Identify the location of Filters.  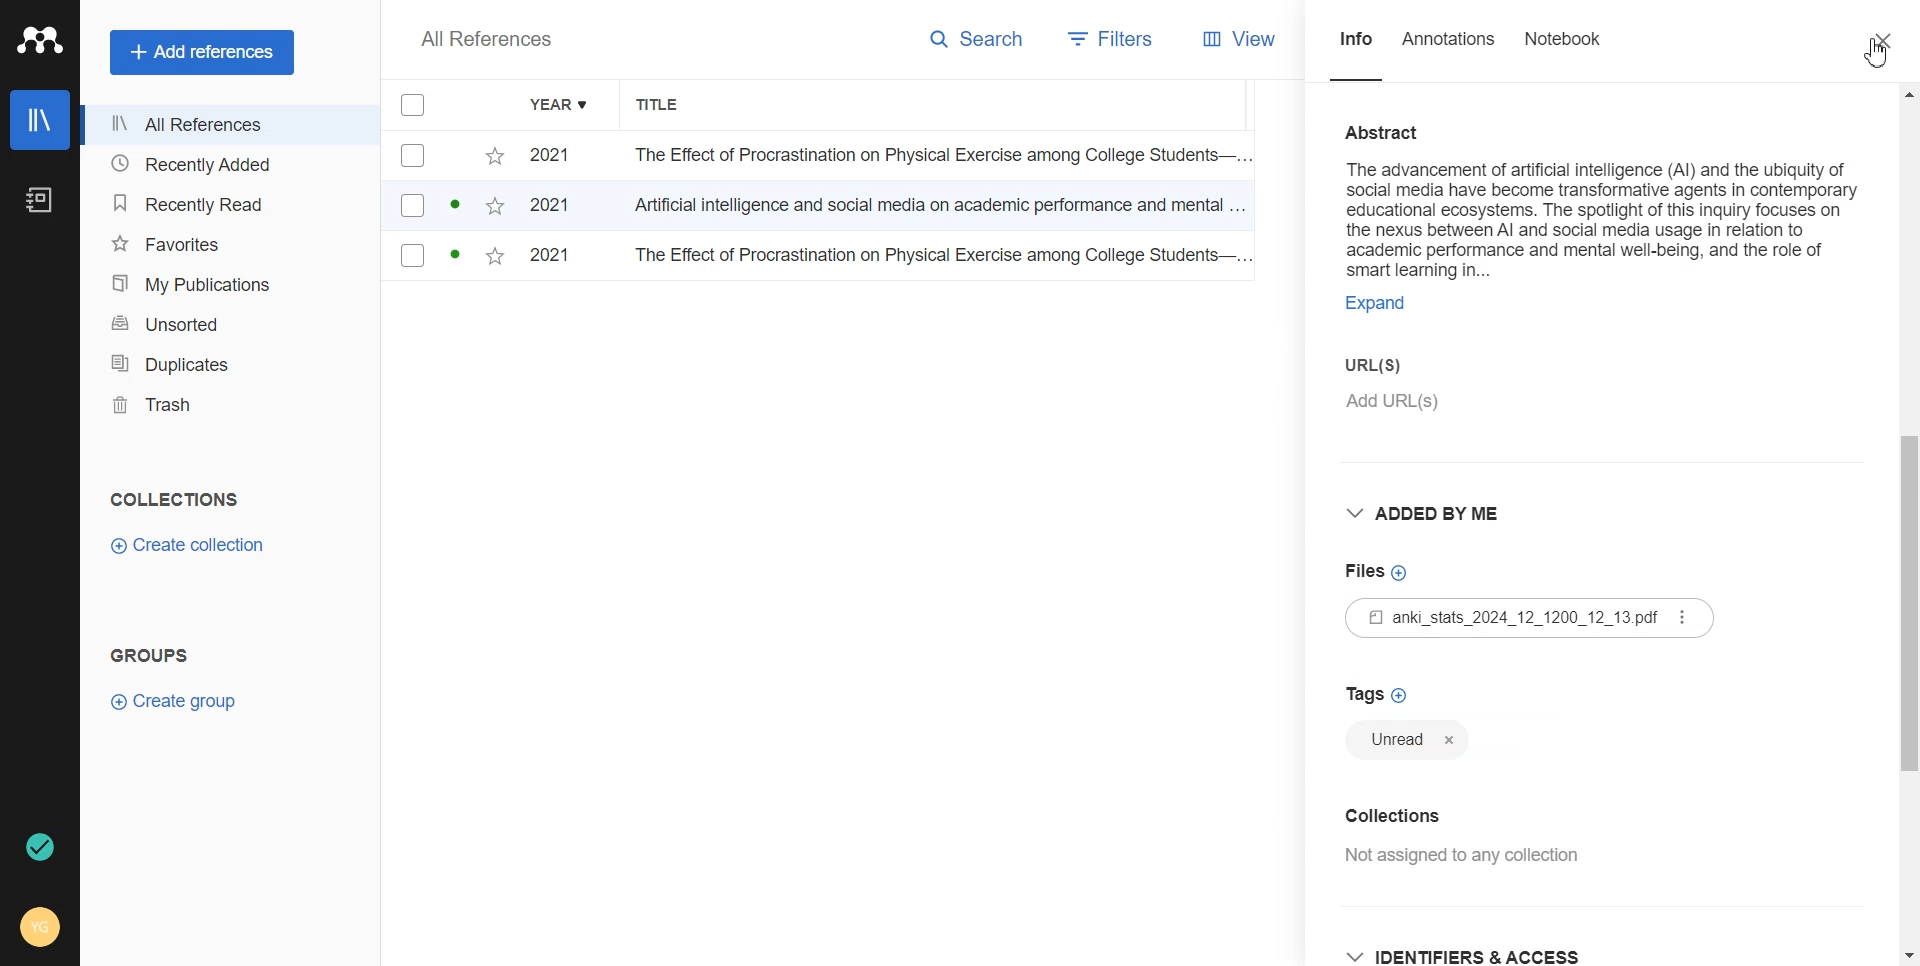
(1107, 39).